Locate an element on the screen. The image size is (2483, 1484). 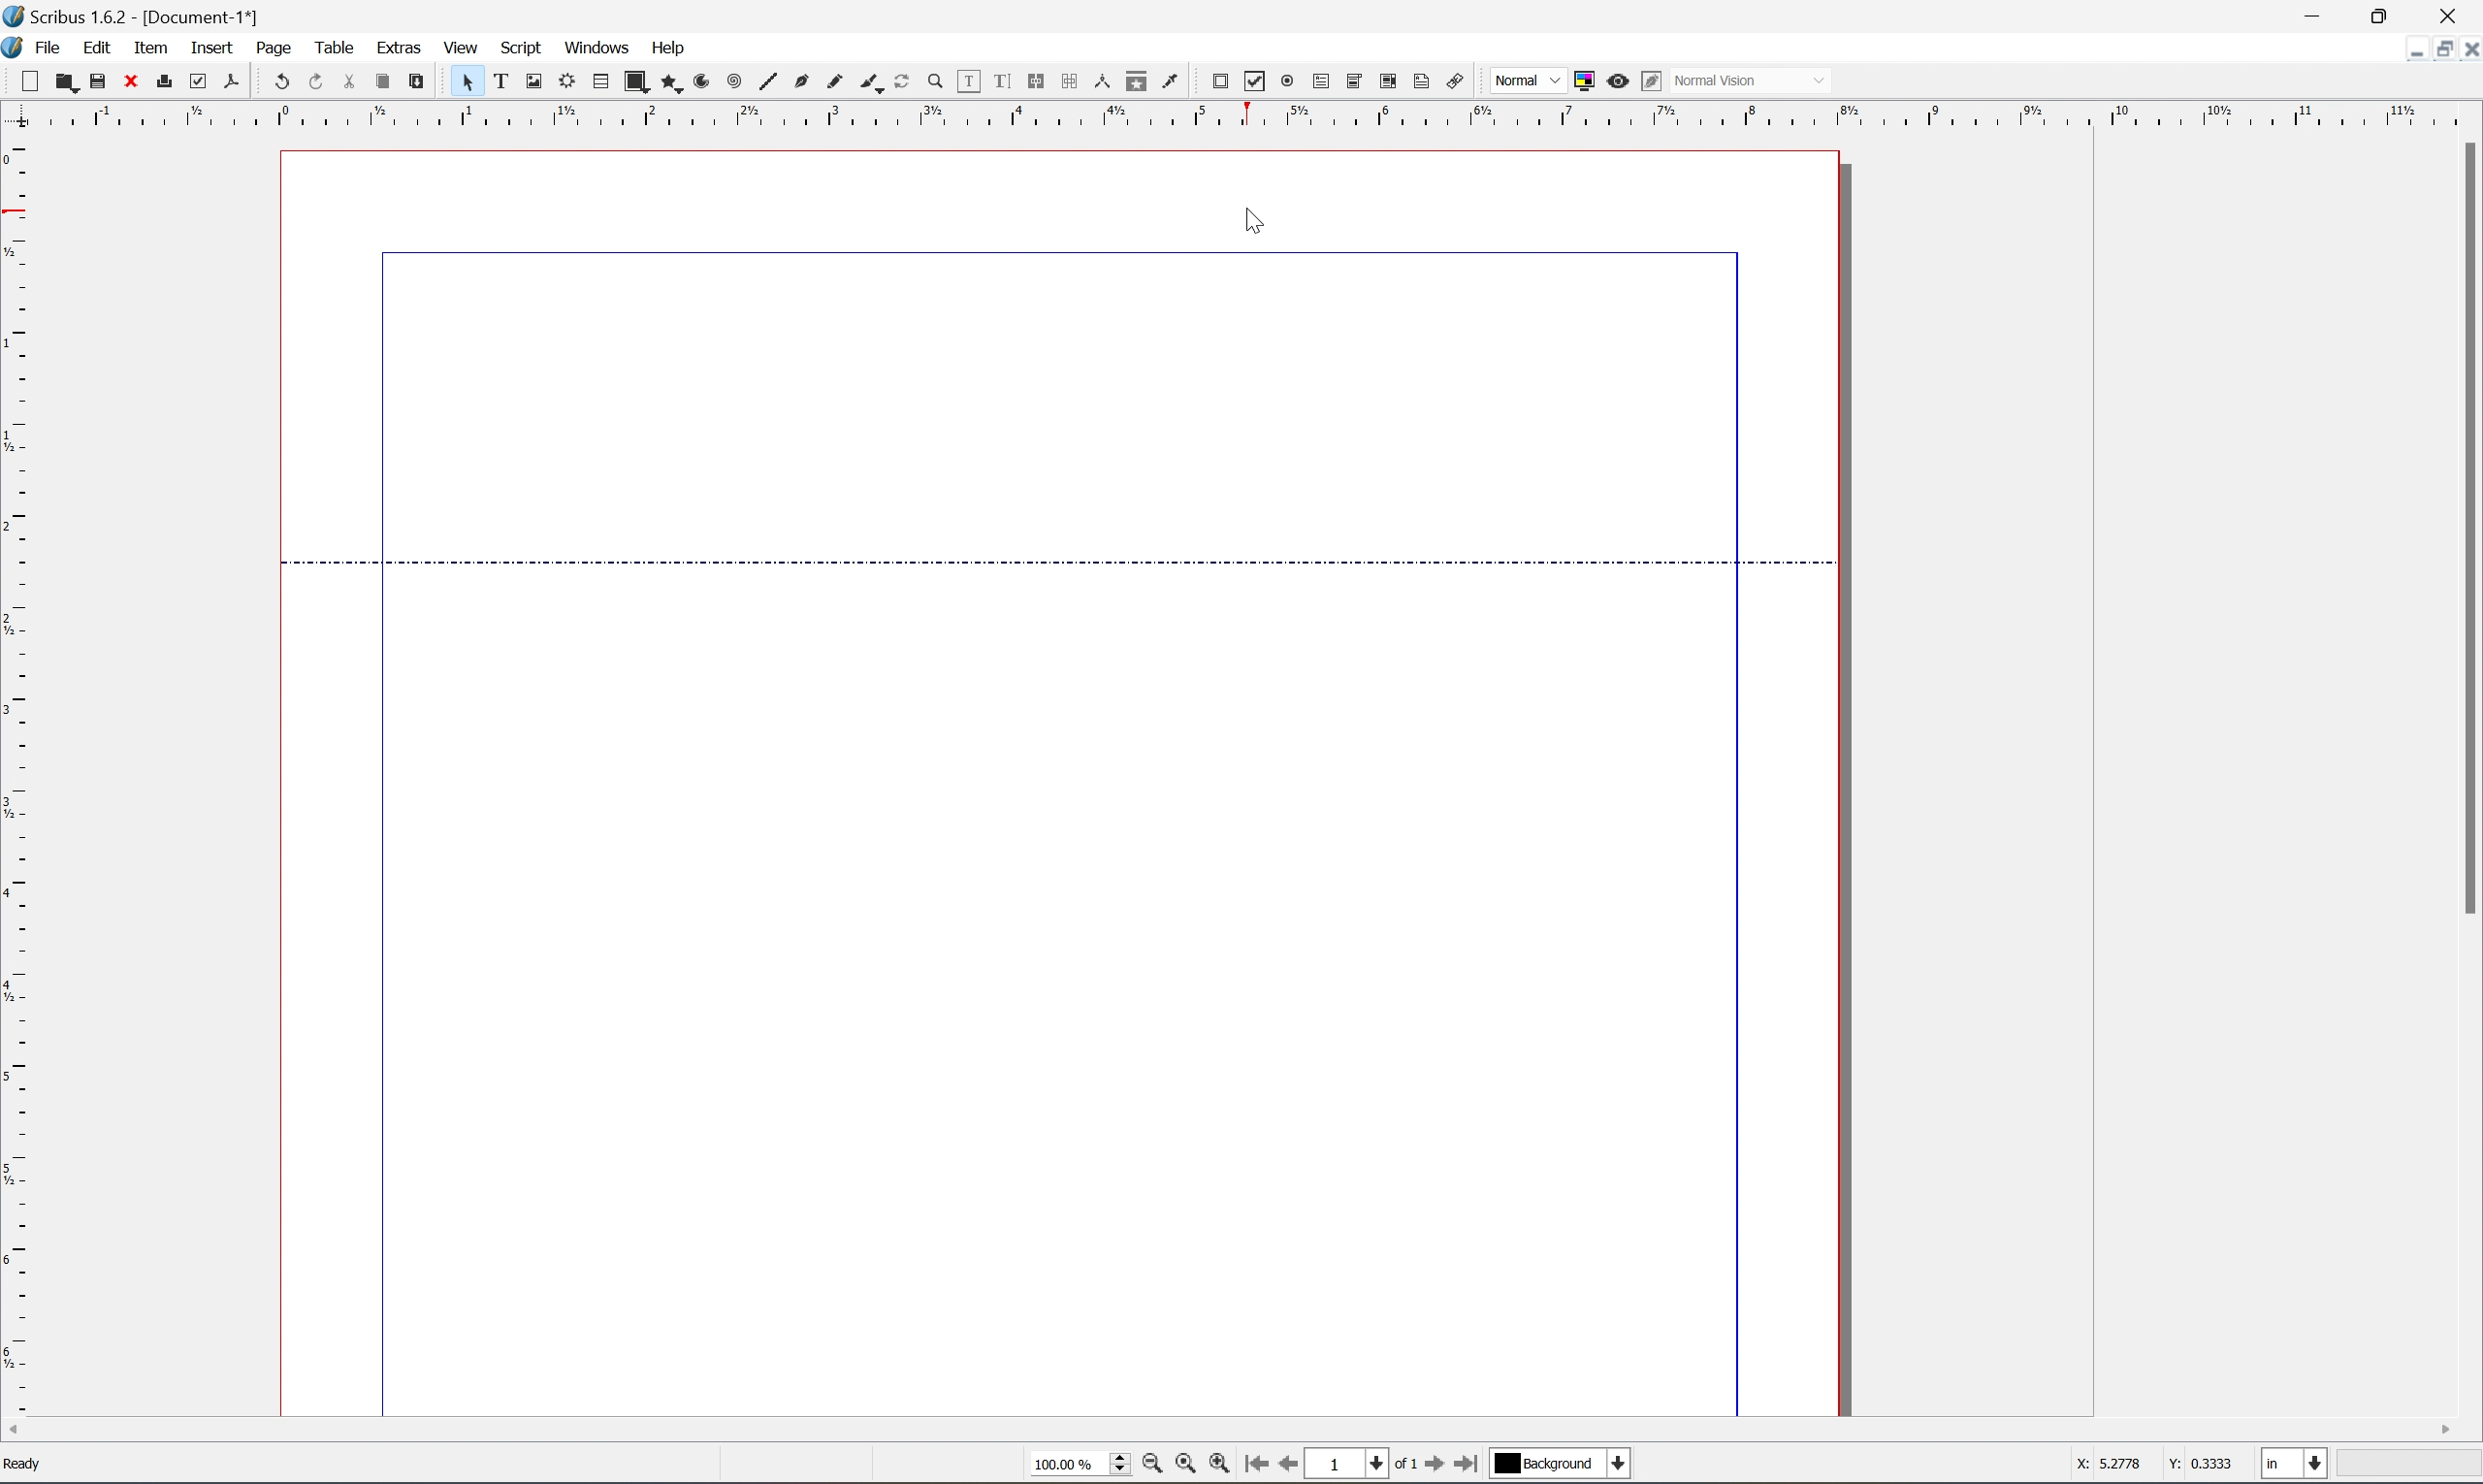
Background is located at coordinates (1560, 1465).